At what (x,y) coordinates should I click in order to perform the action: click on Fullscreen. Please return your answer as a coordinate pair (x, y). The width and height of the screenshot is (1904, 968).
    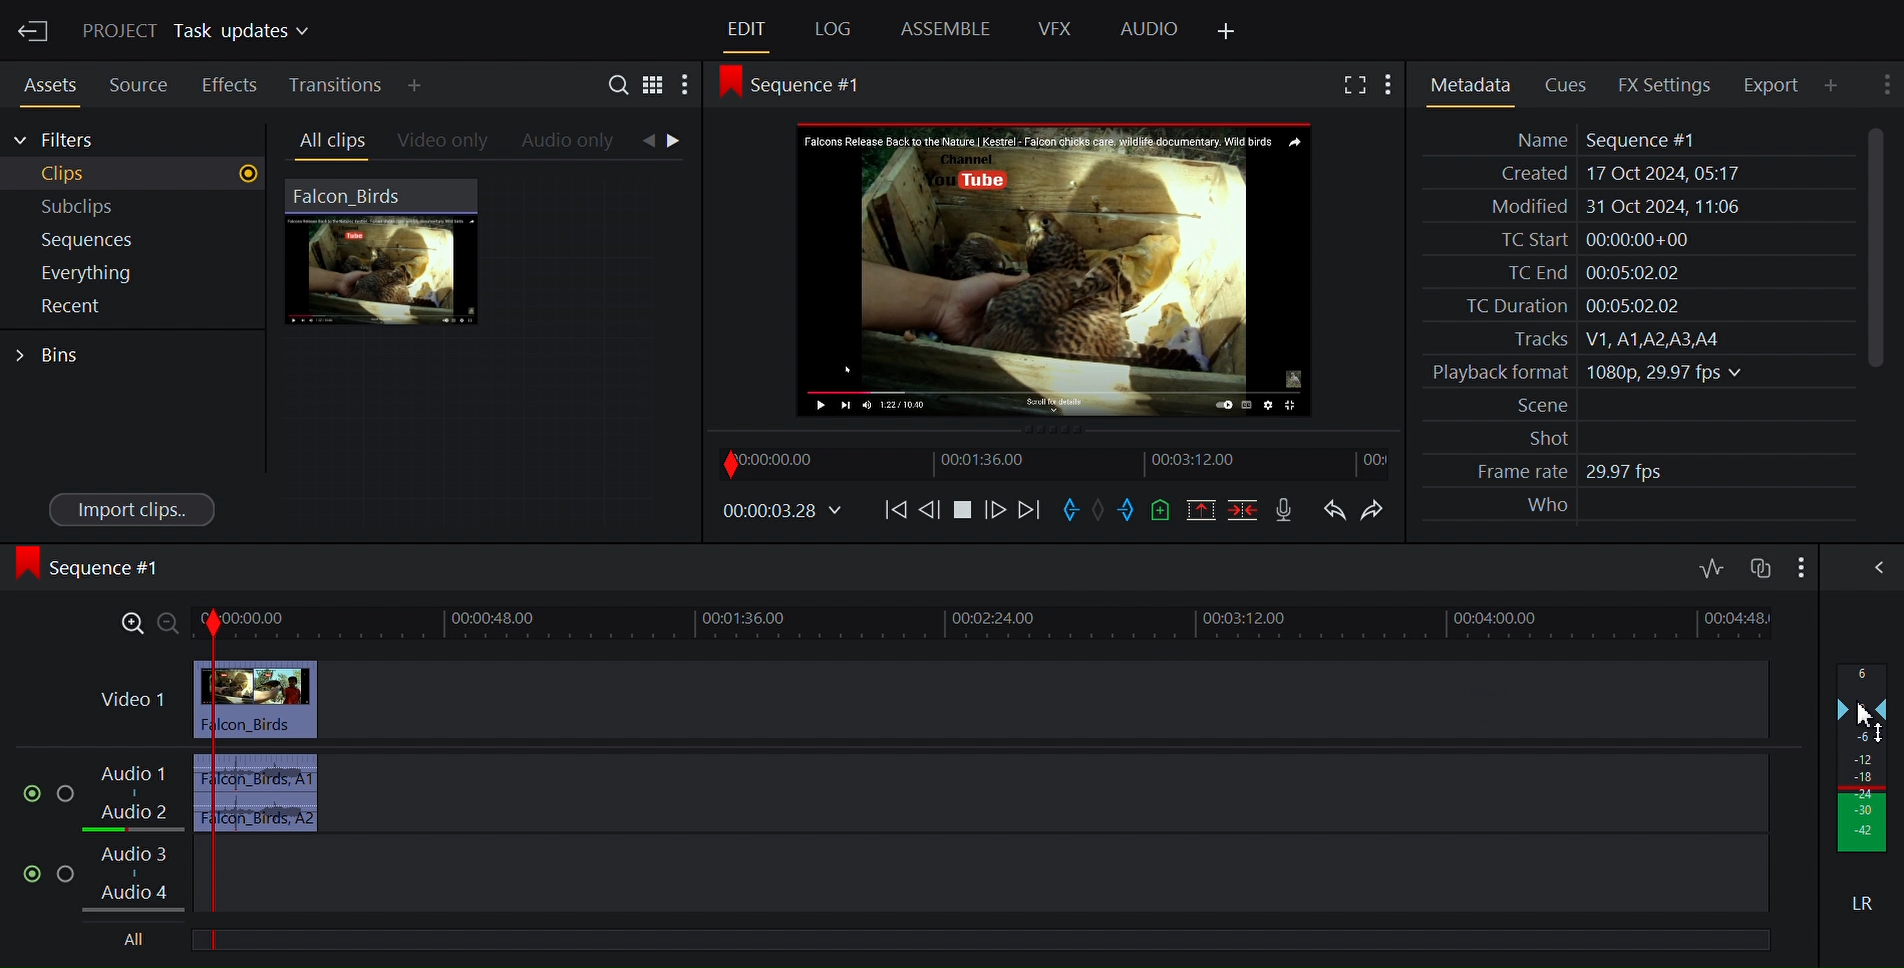
    Looking at the image, I should click on (1351, 83).